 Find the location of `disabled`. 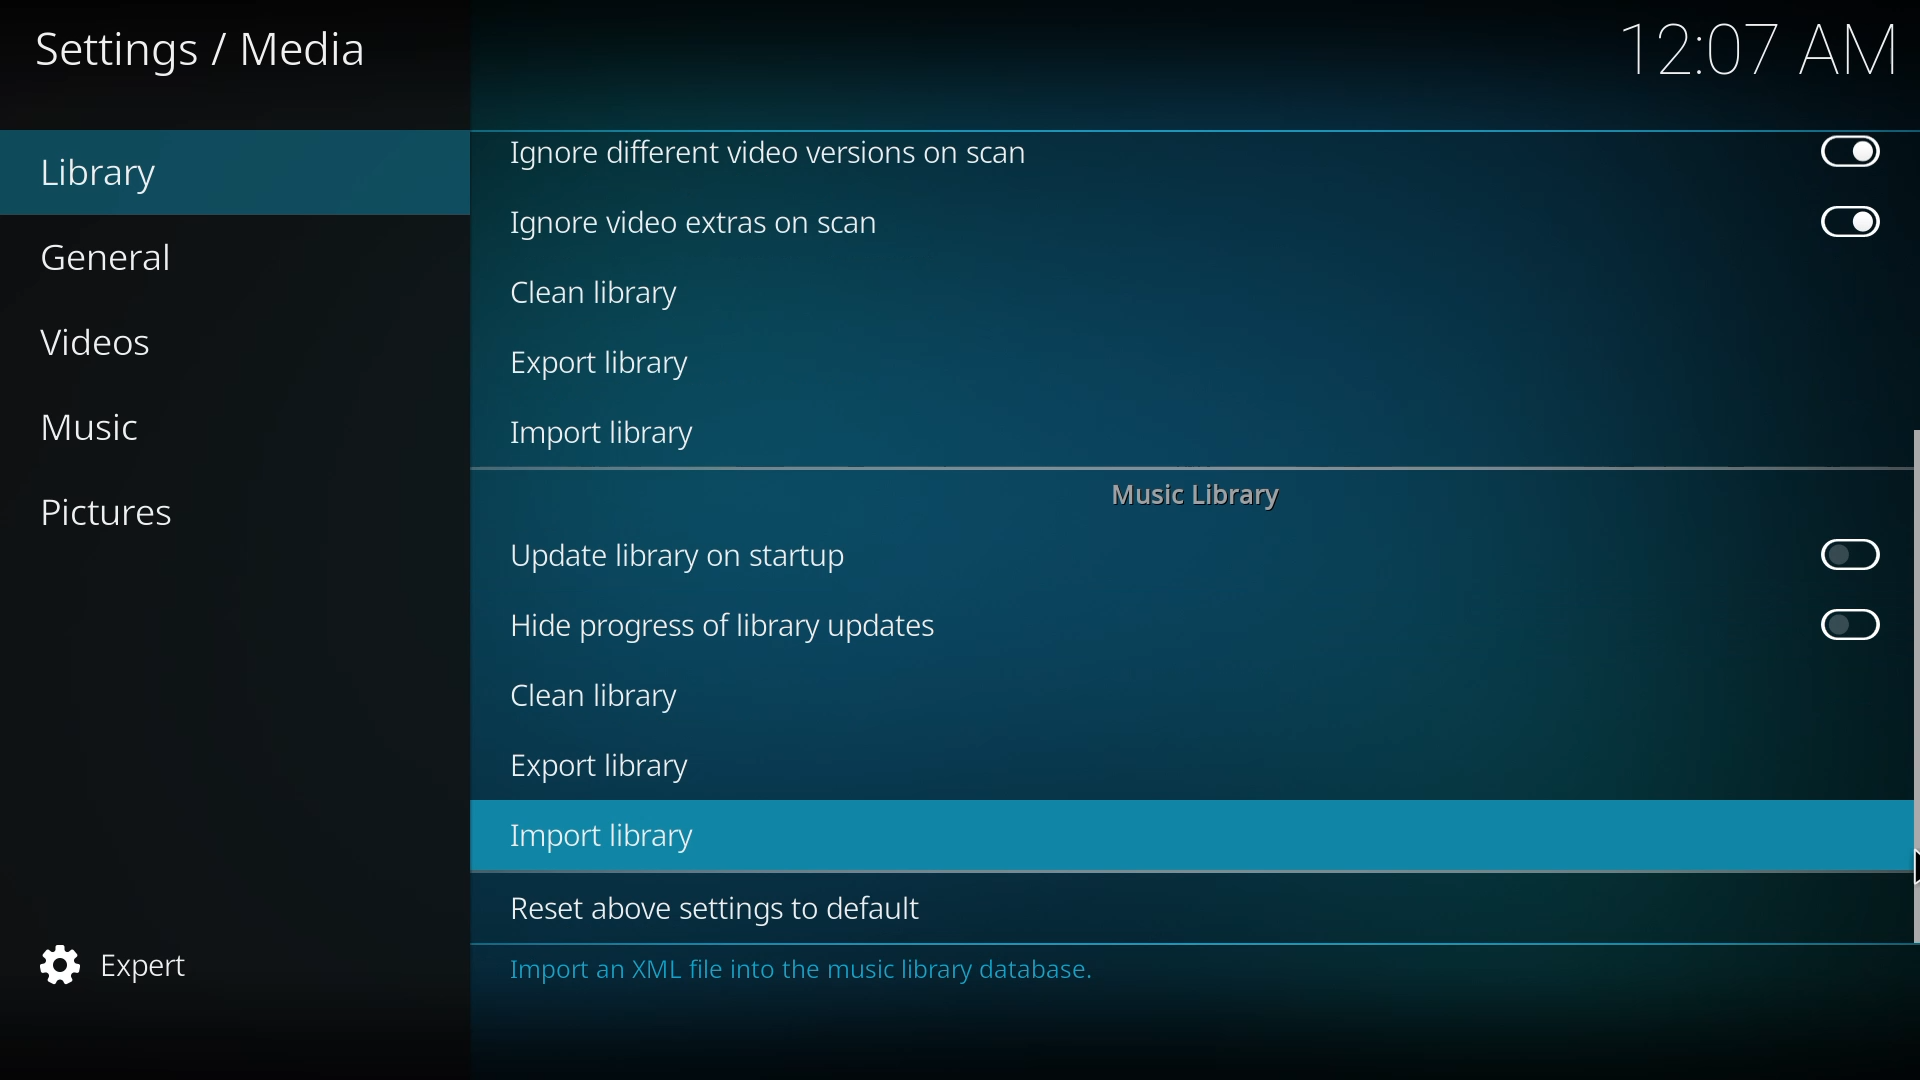

disabled is located at coordinates (1850, 224).